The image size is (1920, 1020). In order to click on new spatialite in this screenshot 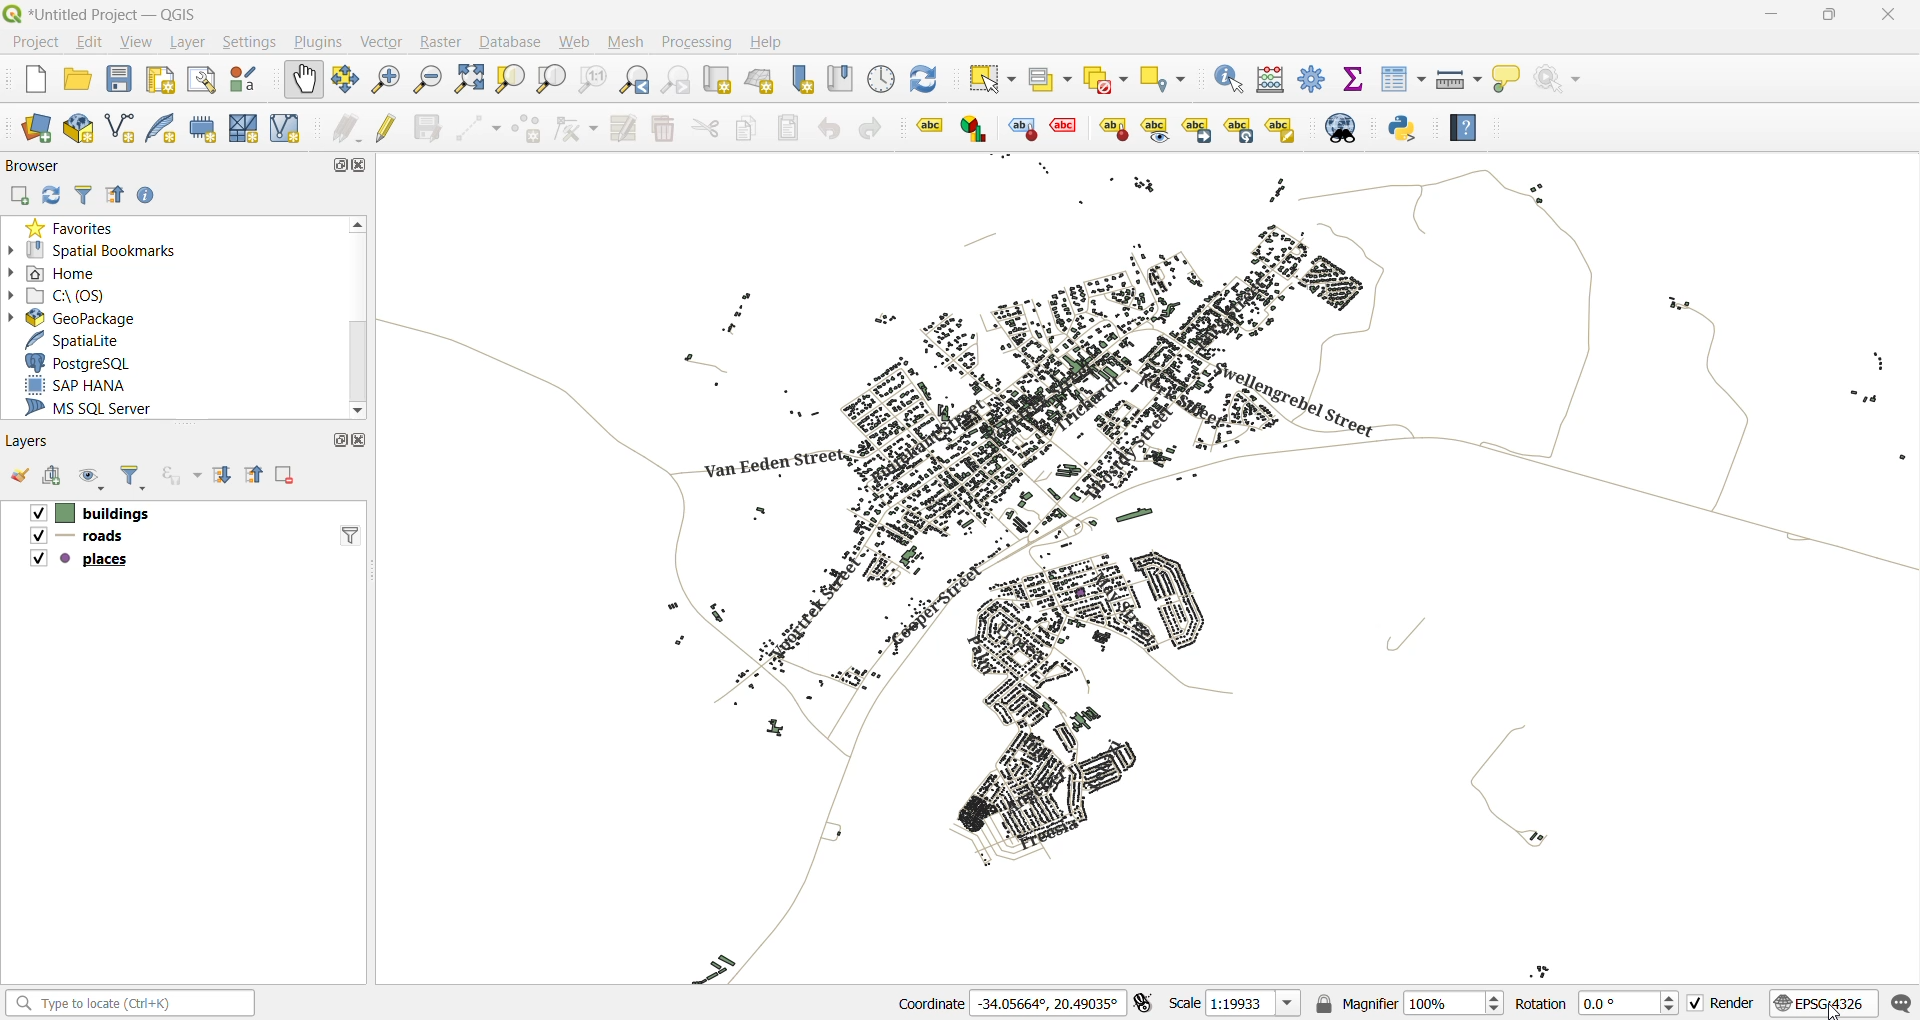, I will do `click(166, 128)`.